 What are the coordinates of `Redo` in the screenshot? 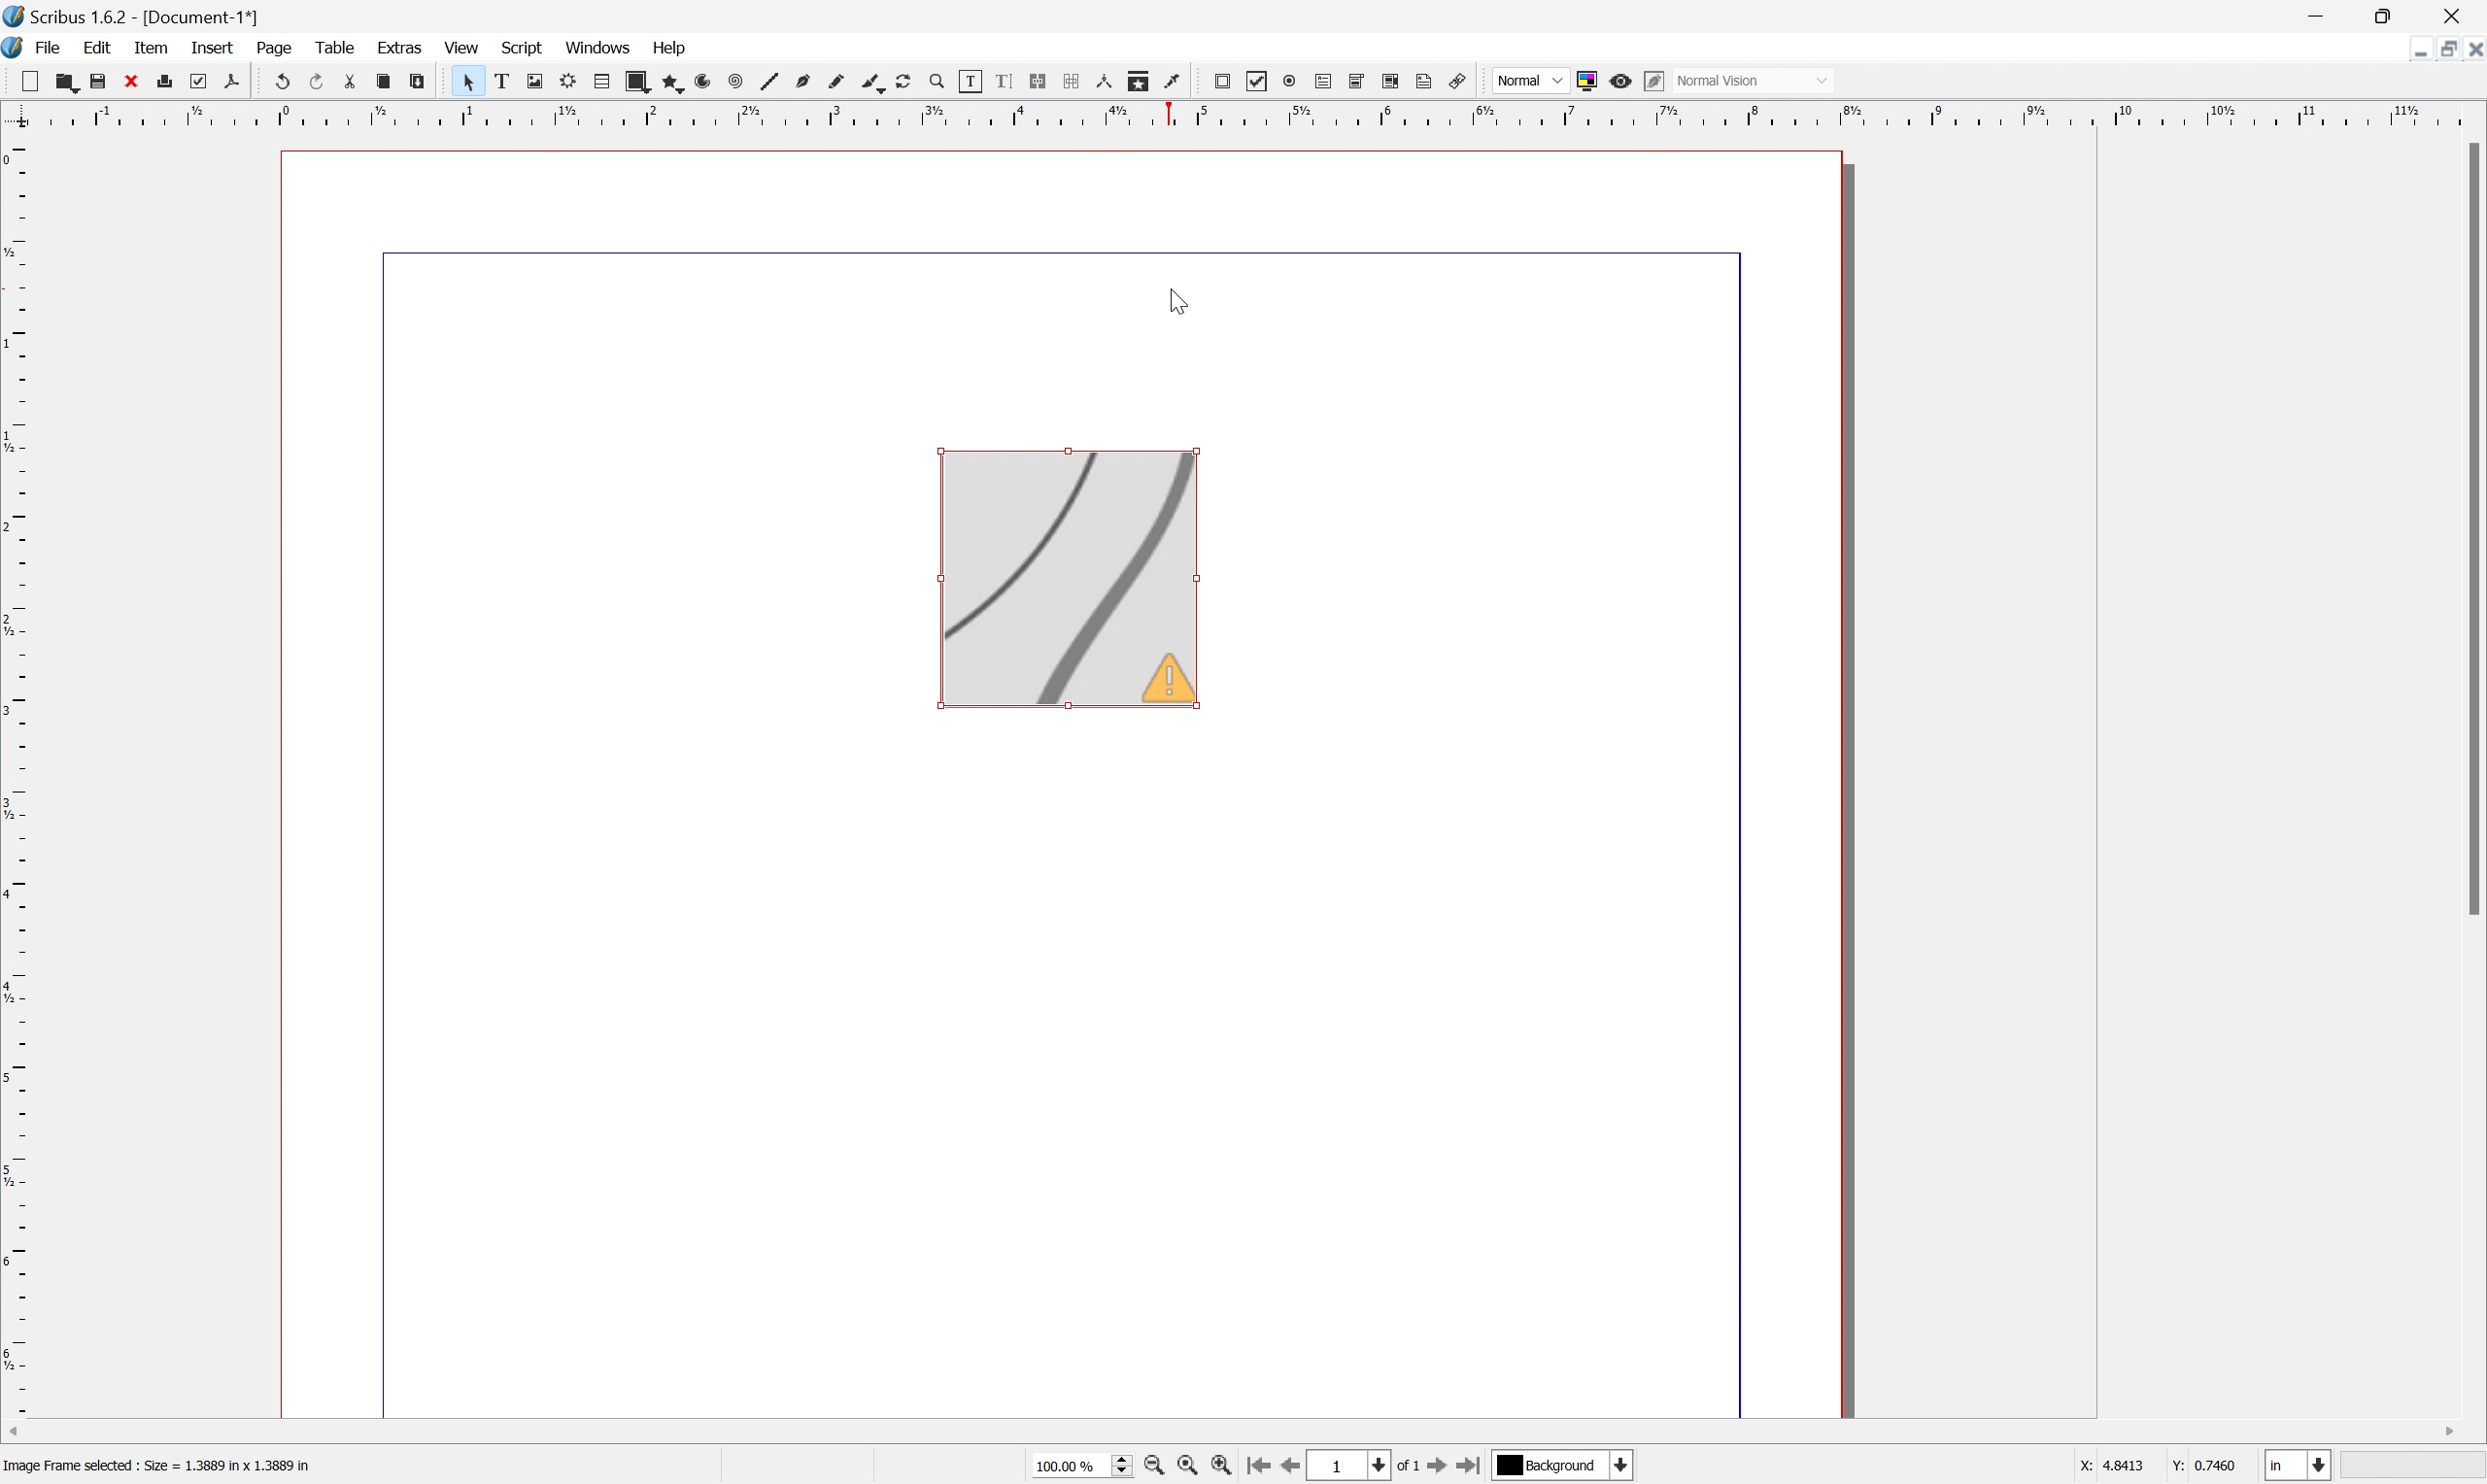 It's located at (323, 83).